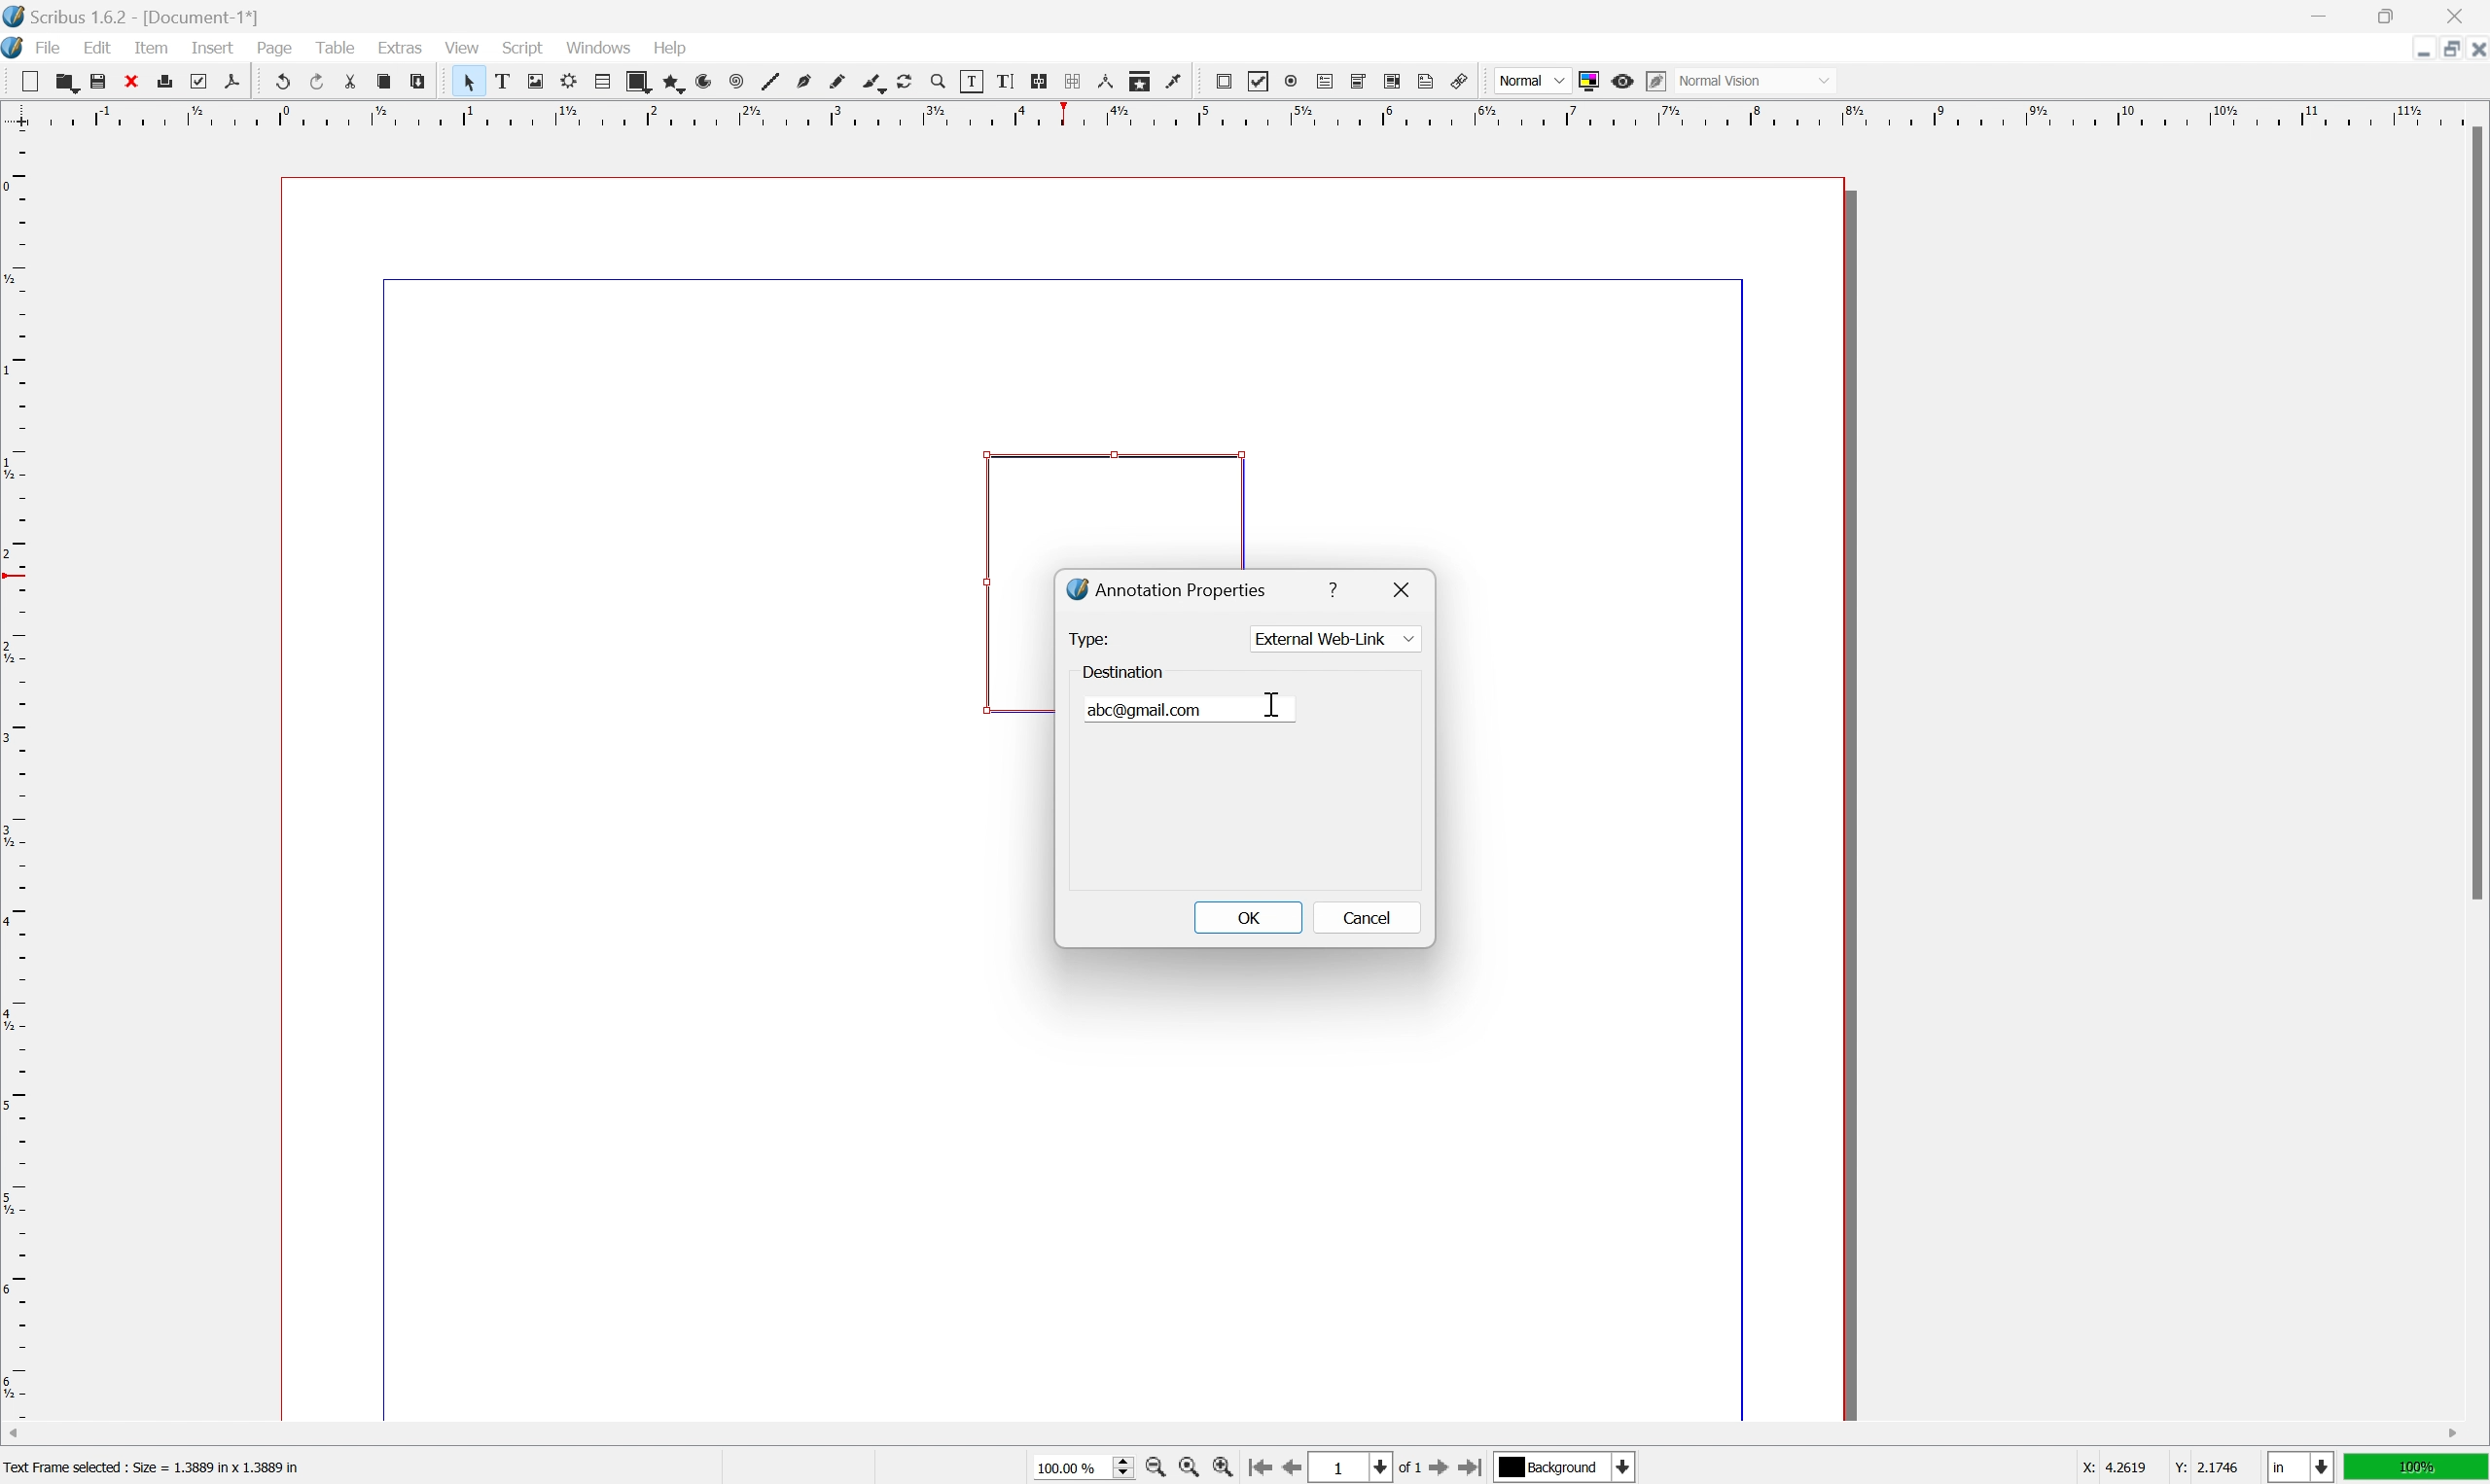 The width and height of the screenshot is (2490, 1484). I want to click on help, so click(1337, 589).